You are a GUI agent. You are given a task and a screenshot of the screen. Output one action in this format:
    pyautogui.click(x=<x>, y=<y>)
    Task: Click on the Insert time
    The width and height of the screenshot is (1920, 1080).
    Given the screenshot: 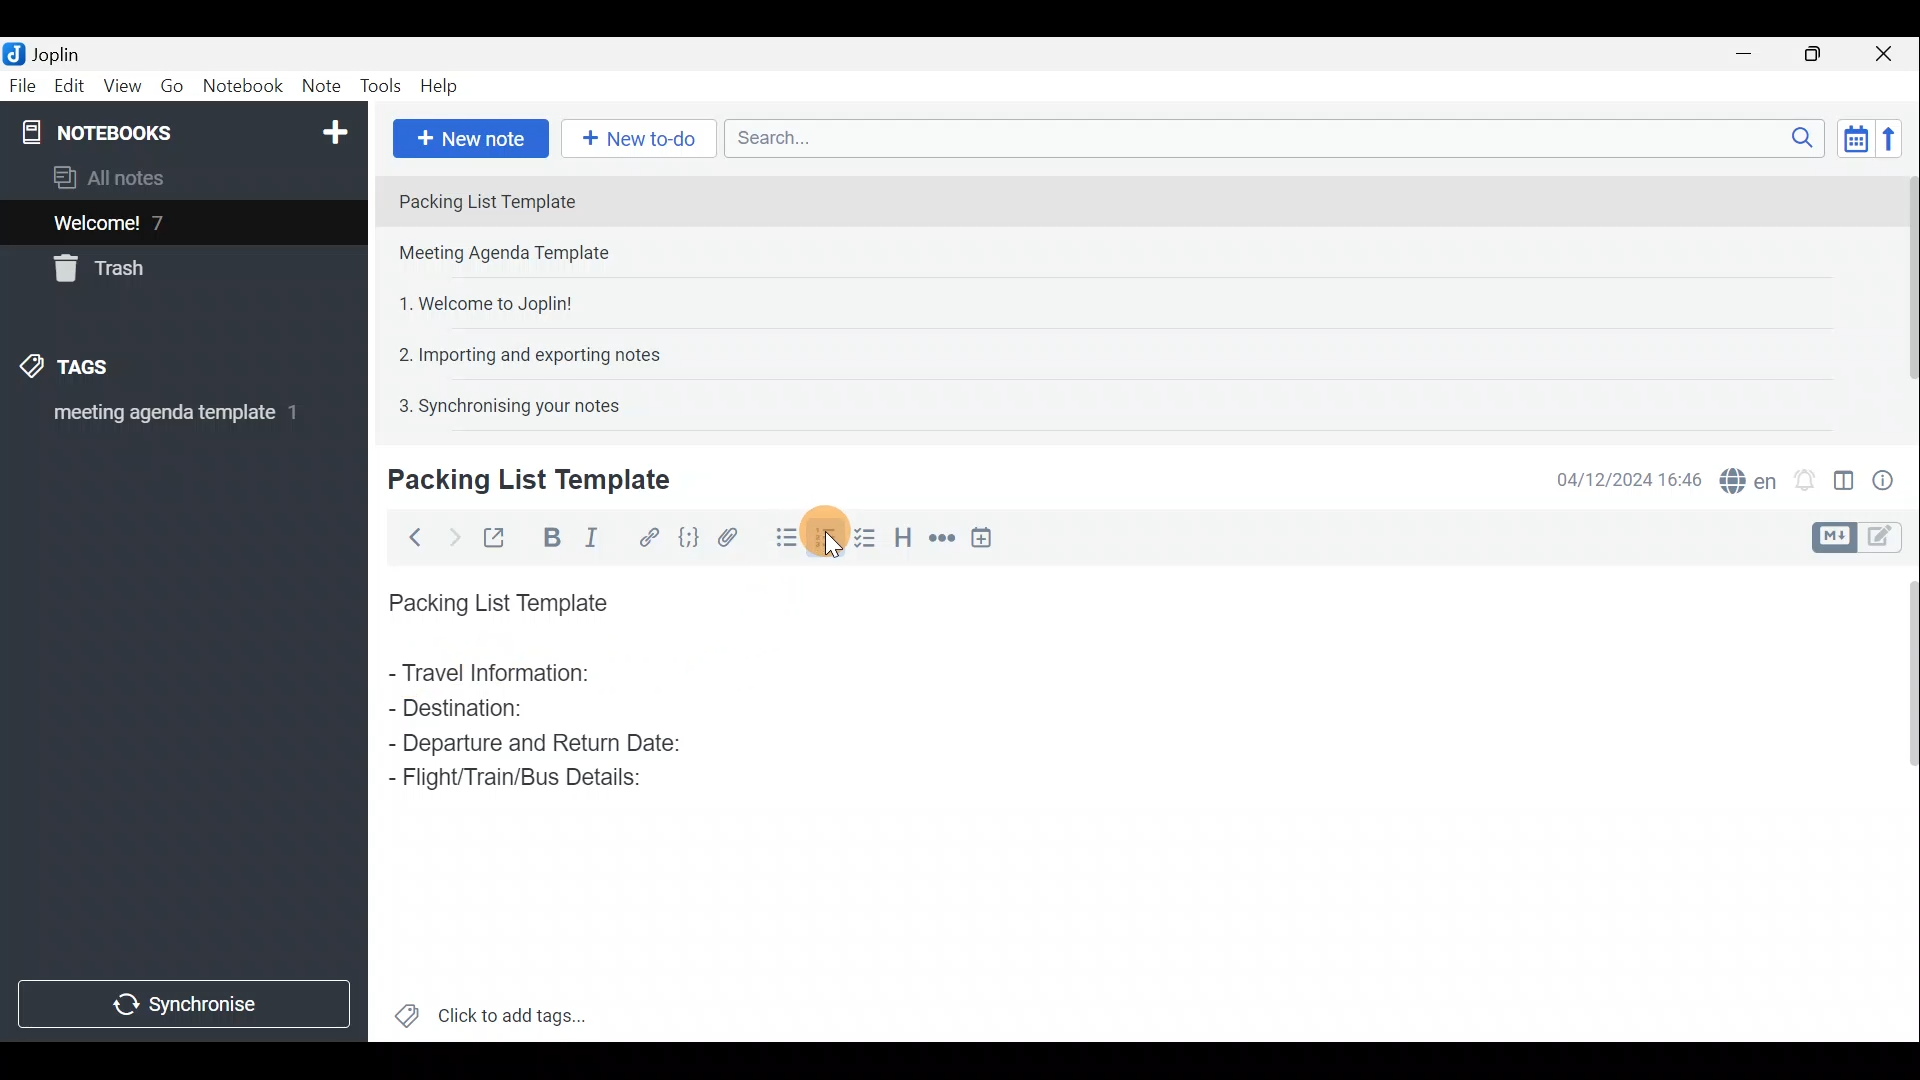 What is the action you would take?
    pyautogui.click(x=988, y=537)
    